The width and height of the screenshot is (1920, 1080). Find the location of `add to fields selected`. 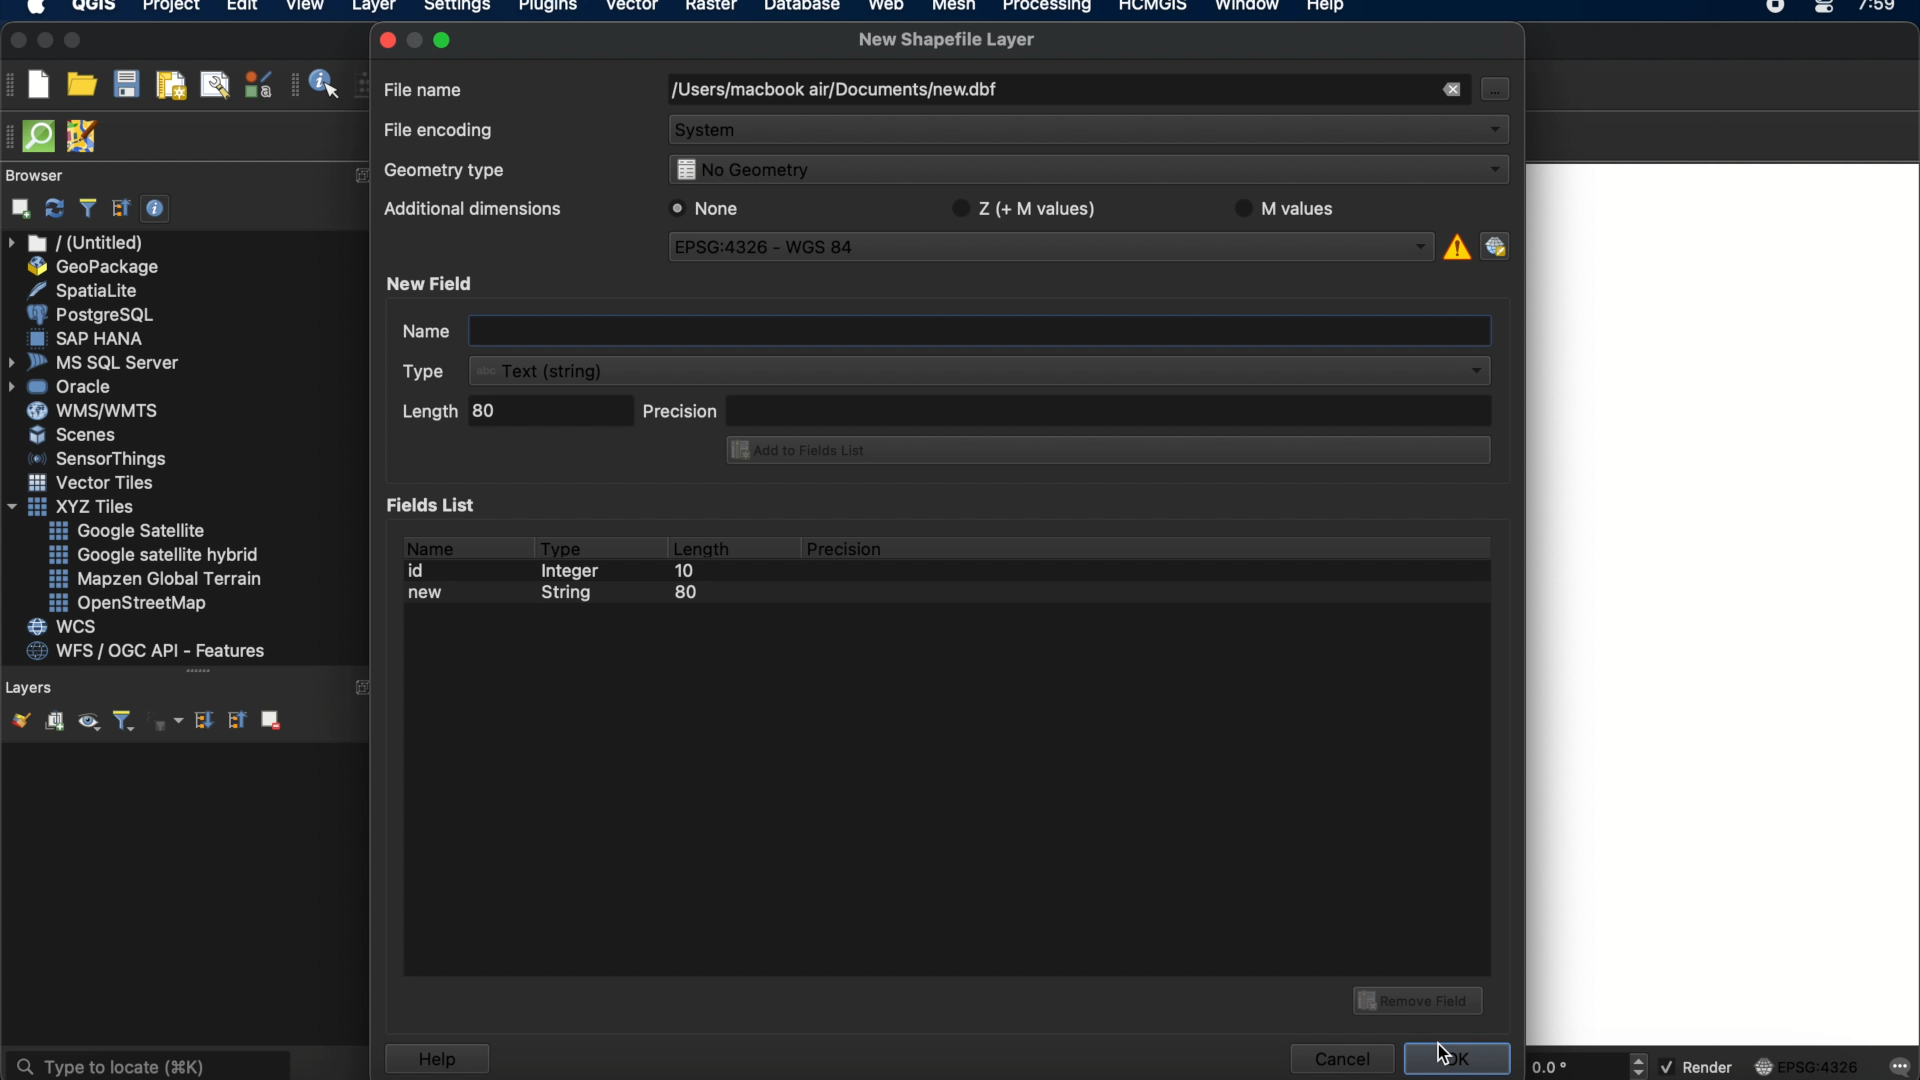

add to fields selected is located at coordinates (1101, 452).